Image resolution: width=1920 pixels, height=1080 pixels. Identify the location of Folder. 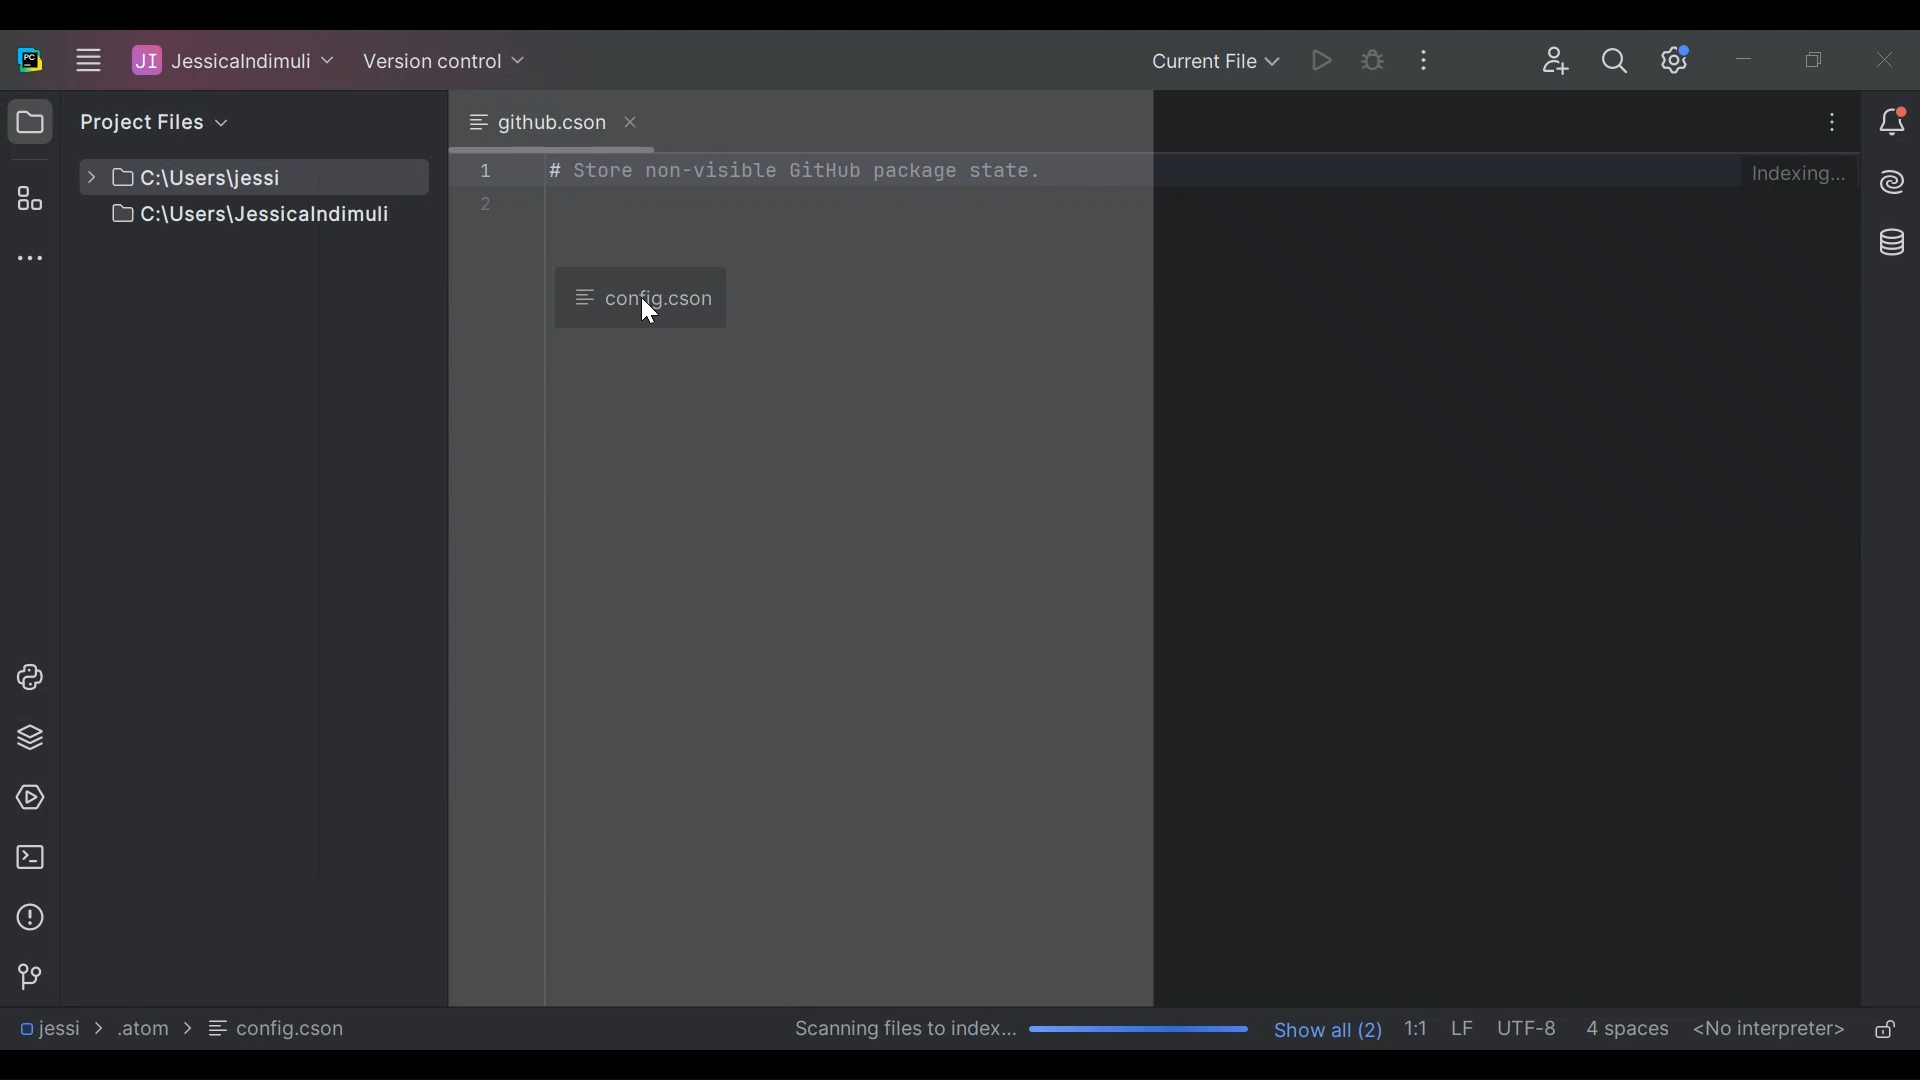
(151, 1027).